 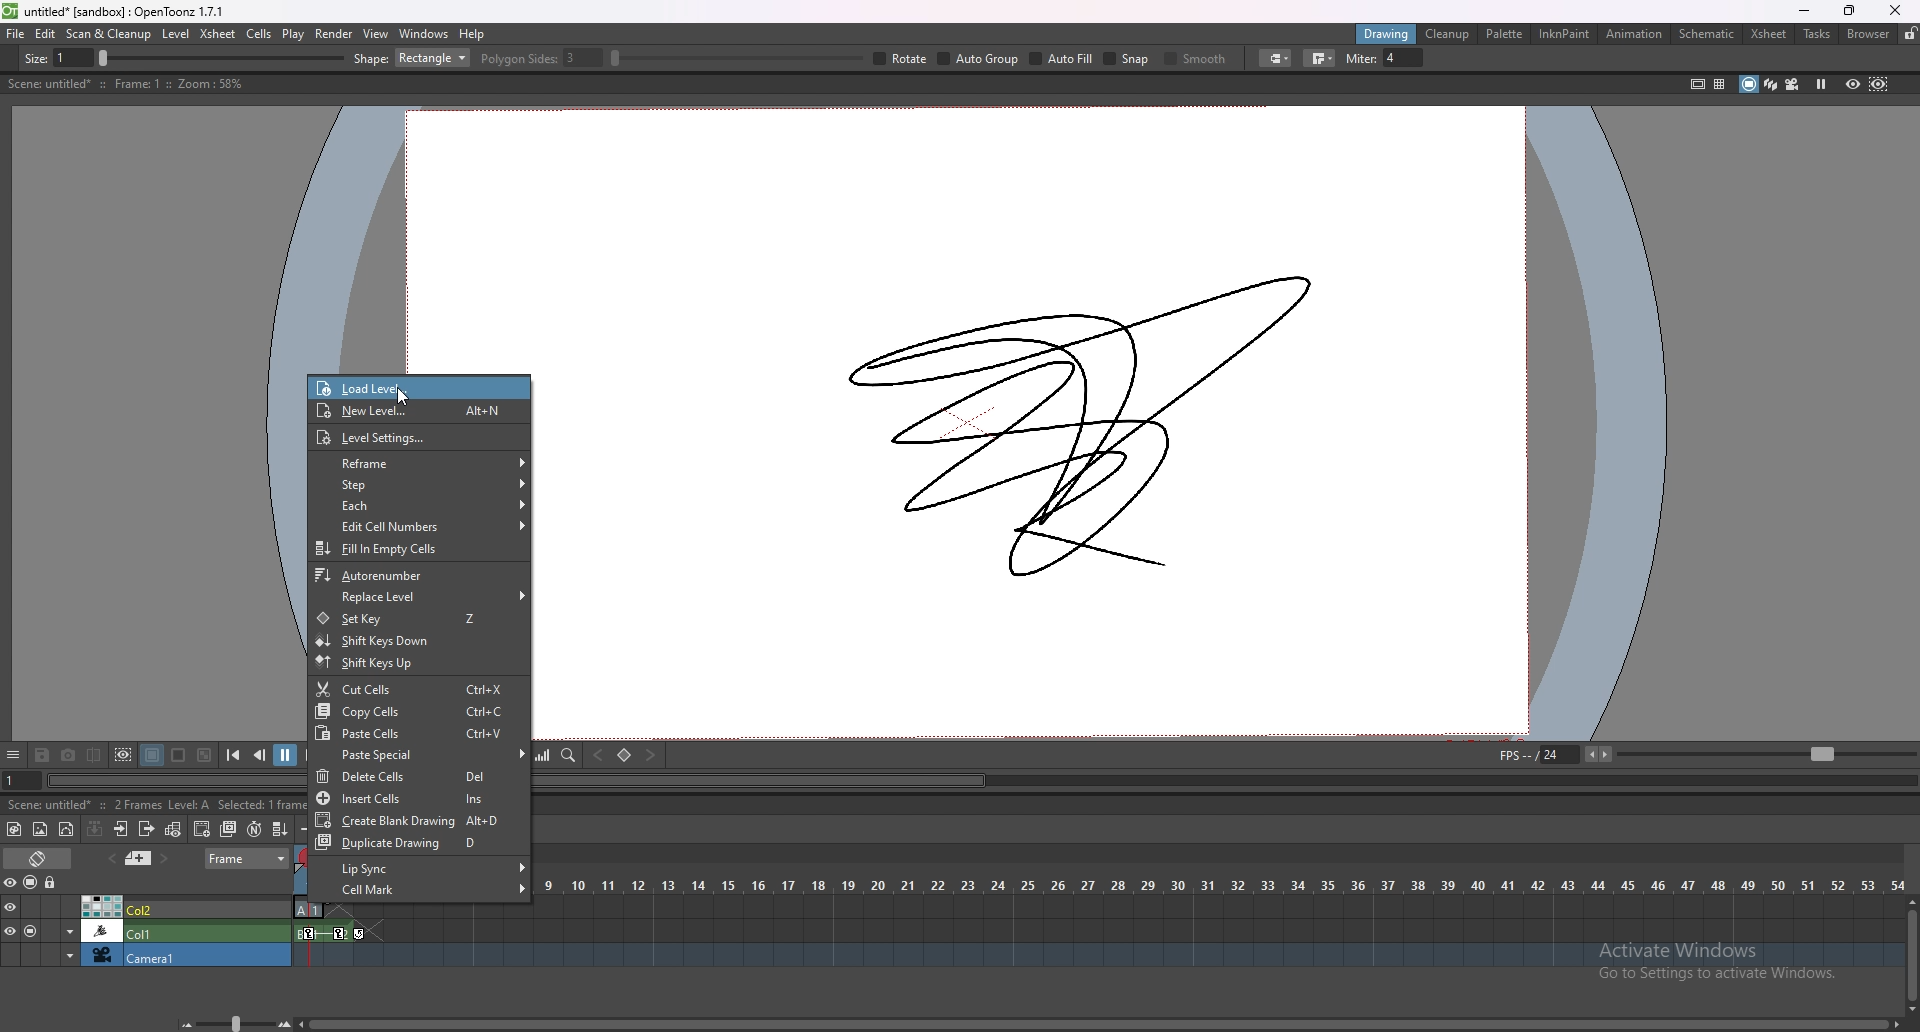 I want to click on smooth, so click(x=1547, y=60).